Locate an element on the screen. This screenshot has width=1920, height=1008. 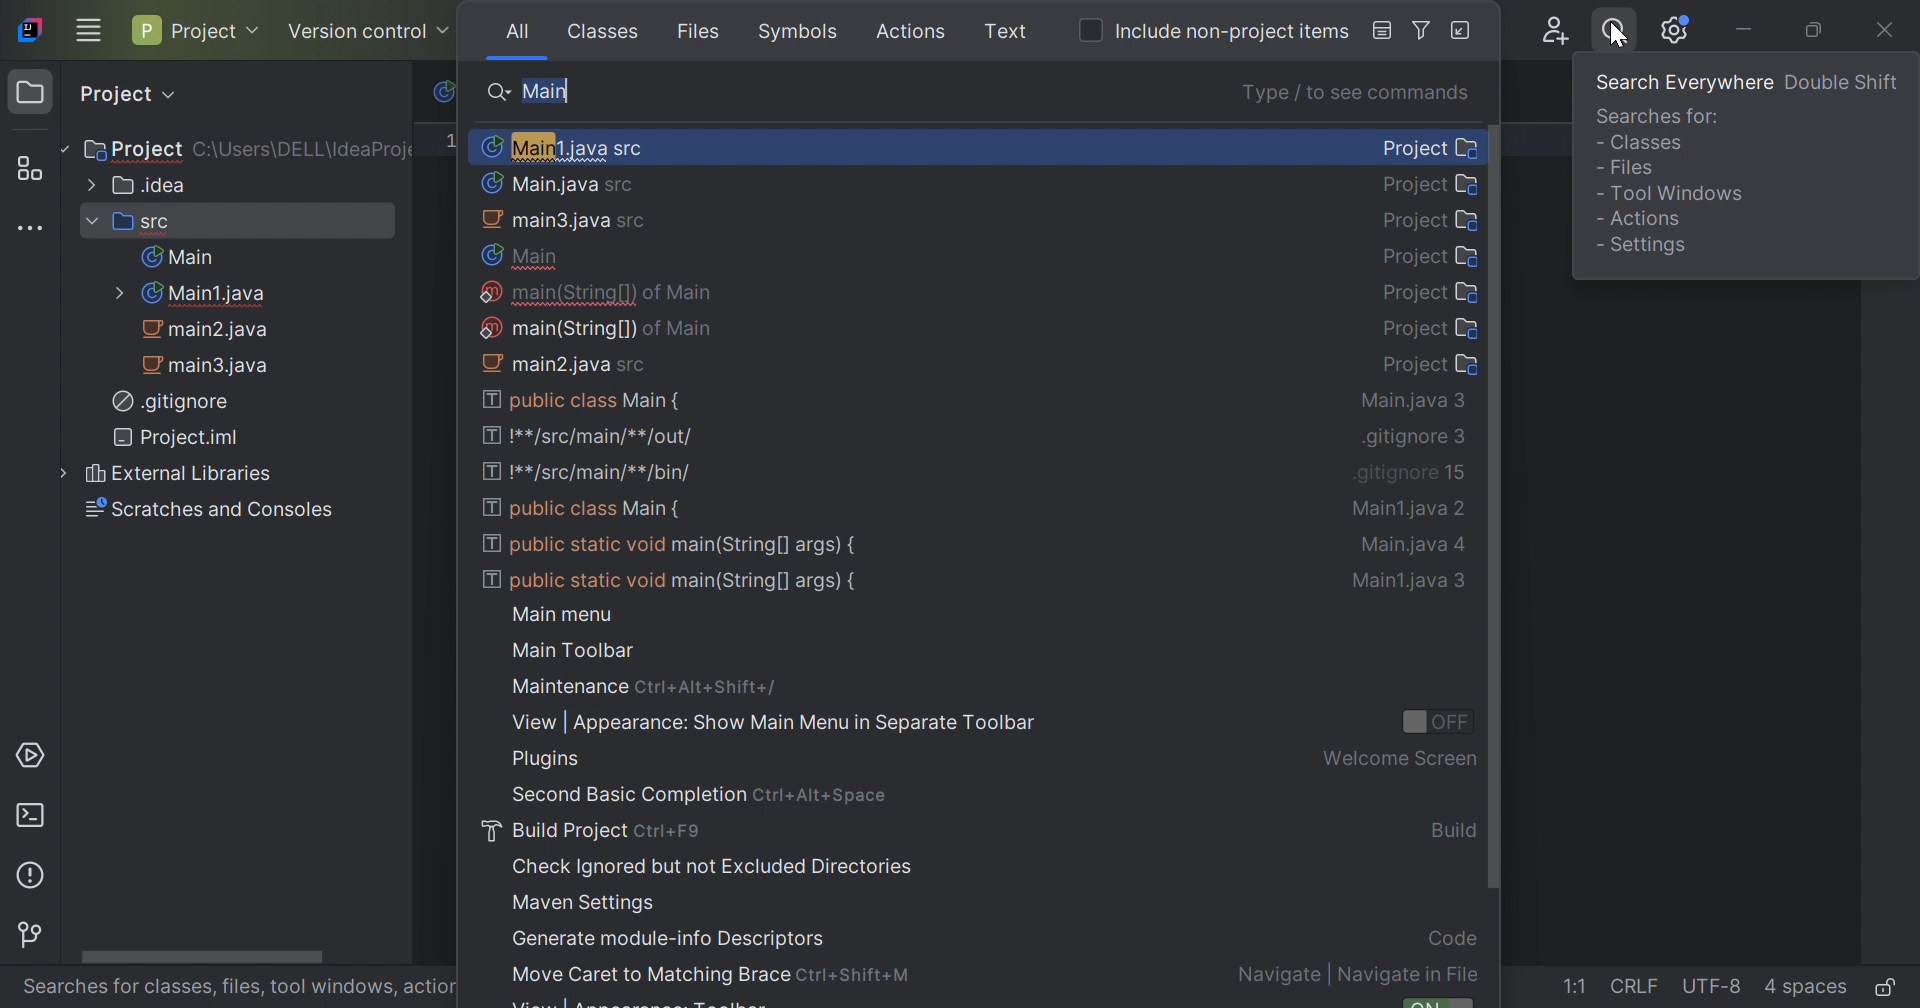
.gitignore15 is located at coordinates (1411, 473).